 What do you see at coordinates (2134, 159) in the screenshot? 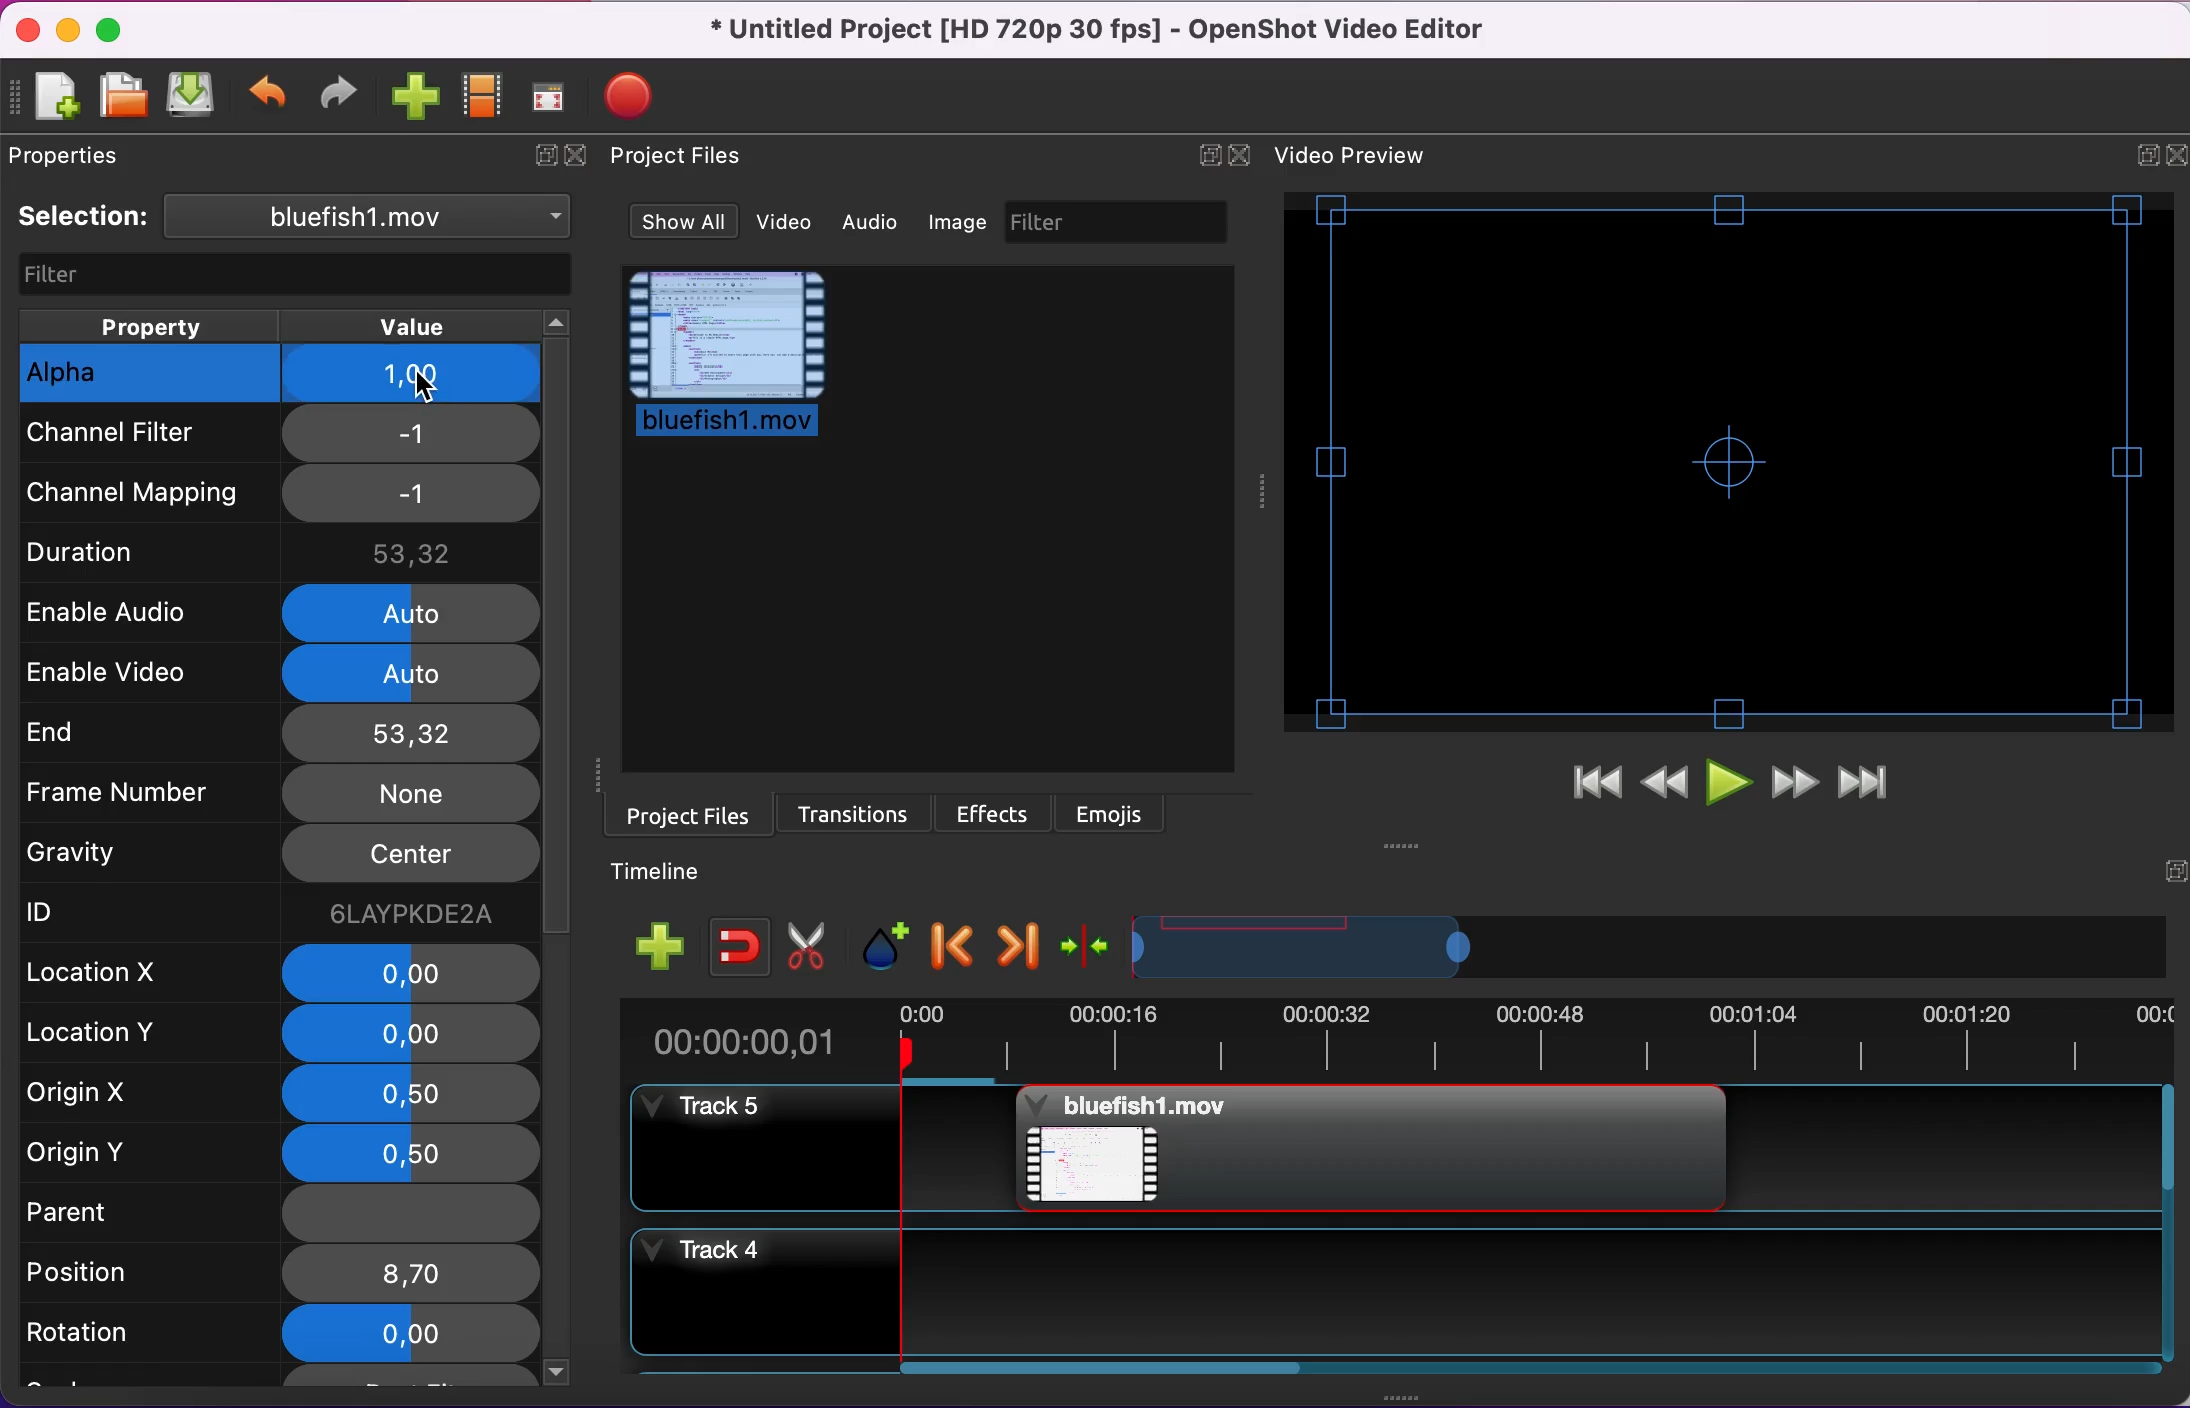
I see `expand/hide` at bounding box center [2134, 159].